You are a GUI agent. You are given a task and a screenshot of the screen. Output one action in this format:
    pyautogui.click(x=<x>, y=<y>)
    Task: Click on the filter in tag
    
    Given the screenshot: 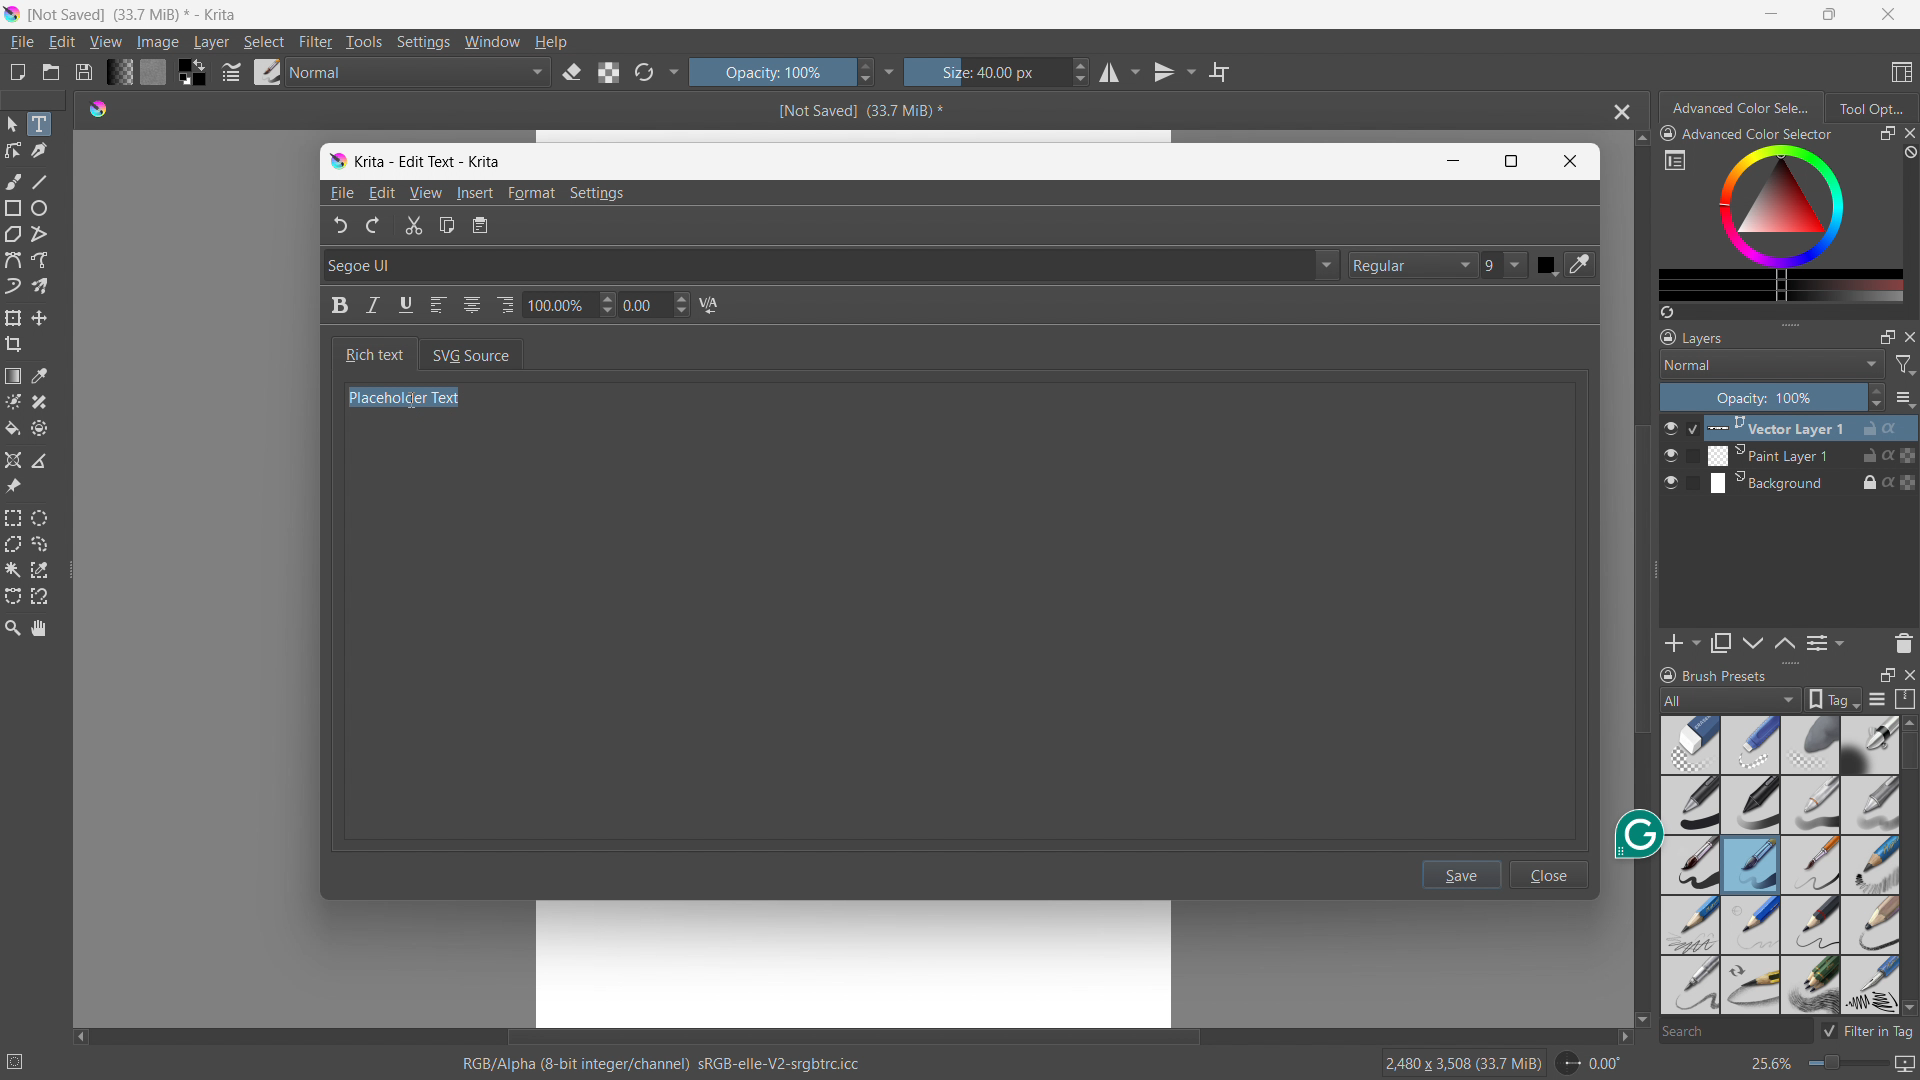 What is the action you would take?
    pyautogui.click(x=1867, y=1028)
    